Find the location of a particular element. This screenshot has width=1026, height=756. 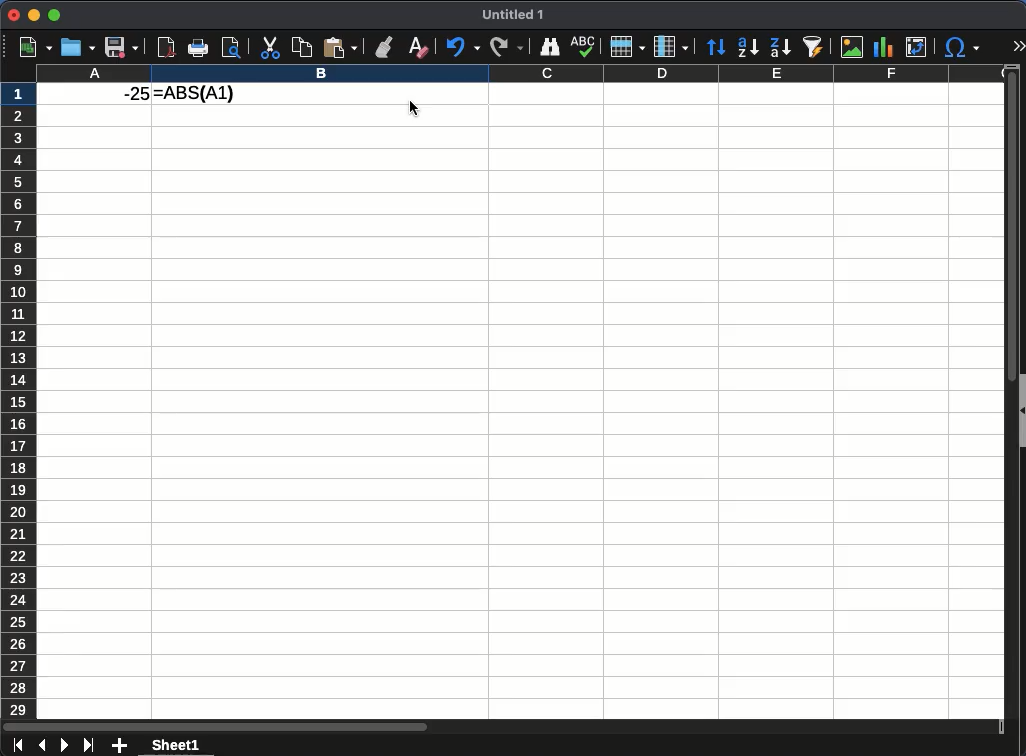

clear formatting is located at coordinates (415, 45).